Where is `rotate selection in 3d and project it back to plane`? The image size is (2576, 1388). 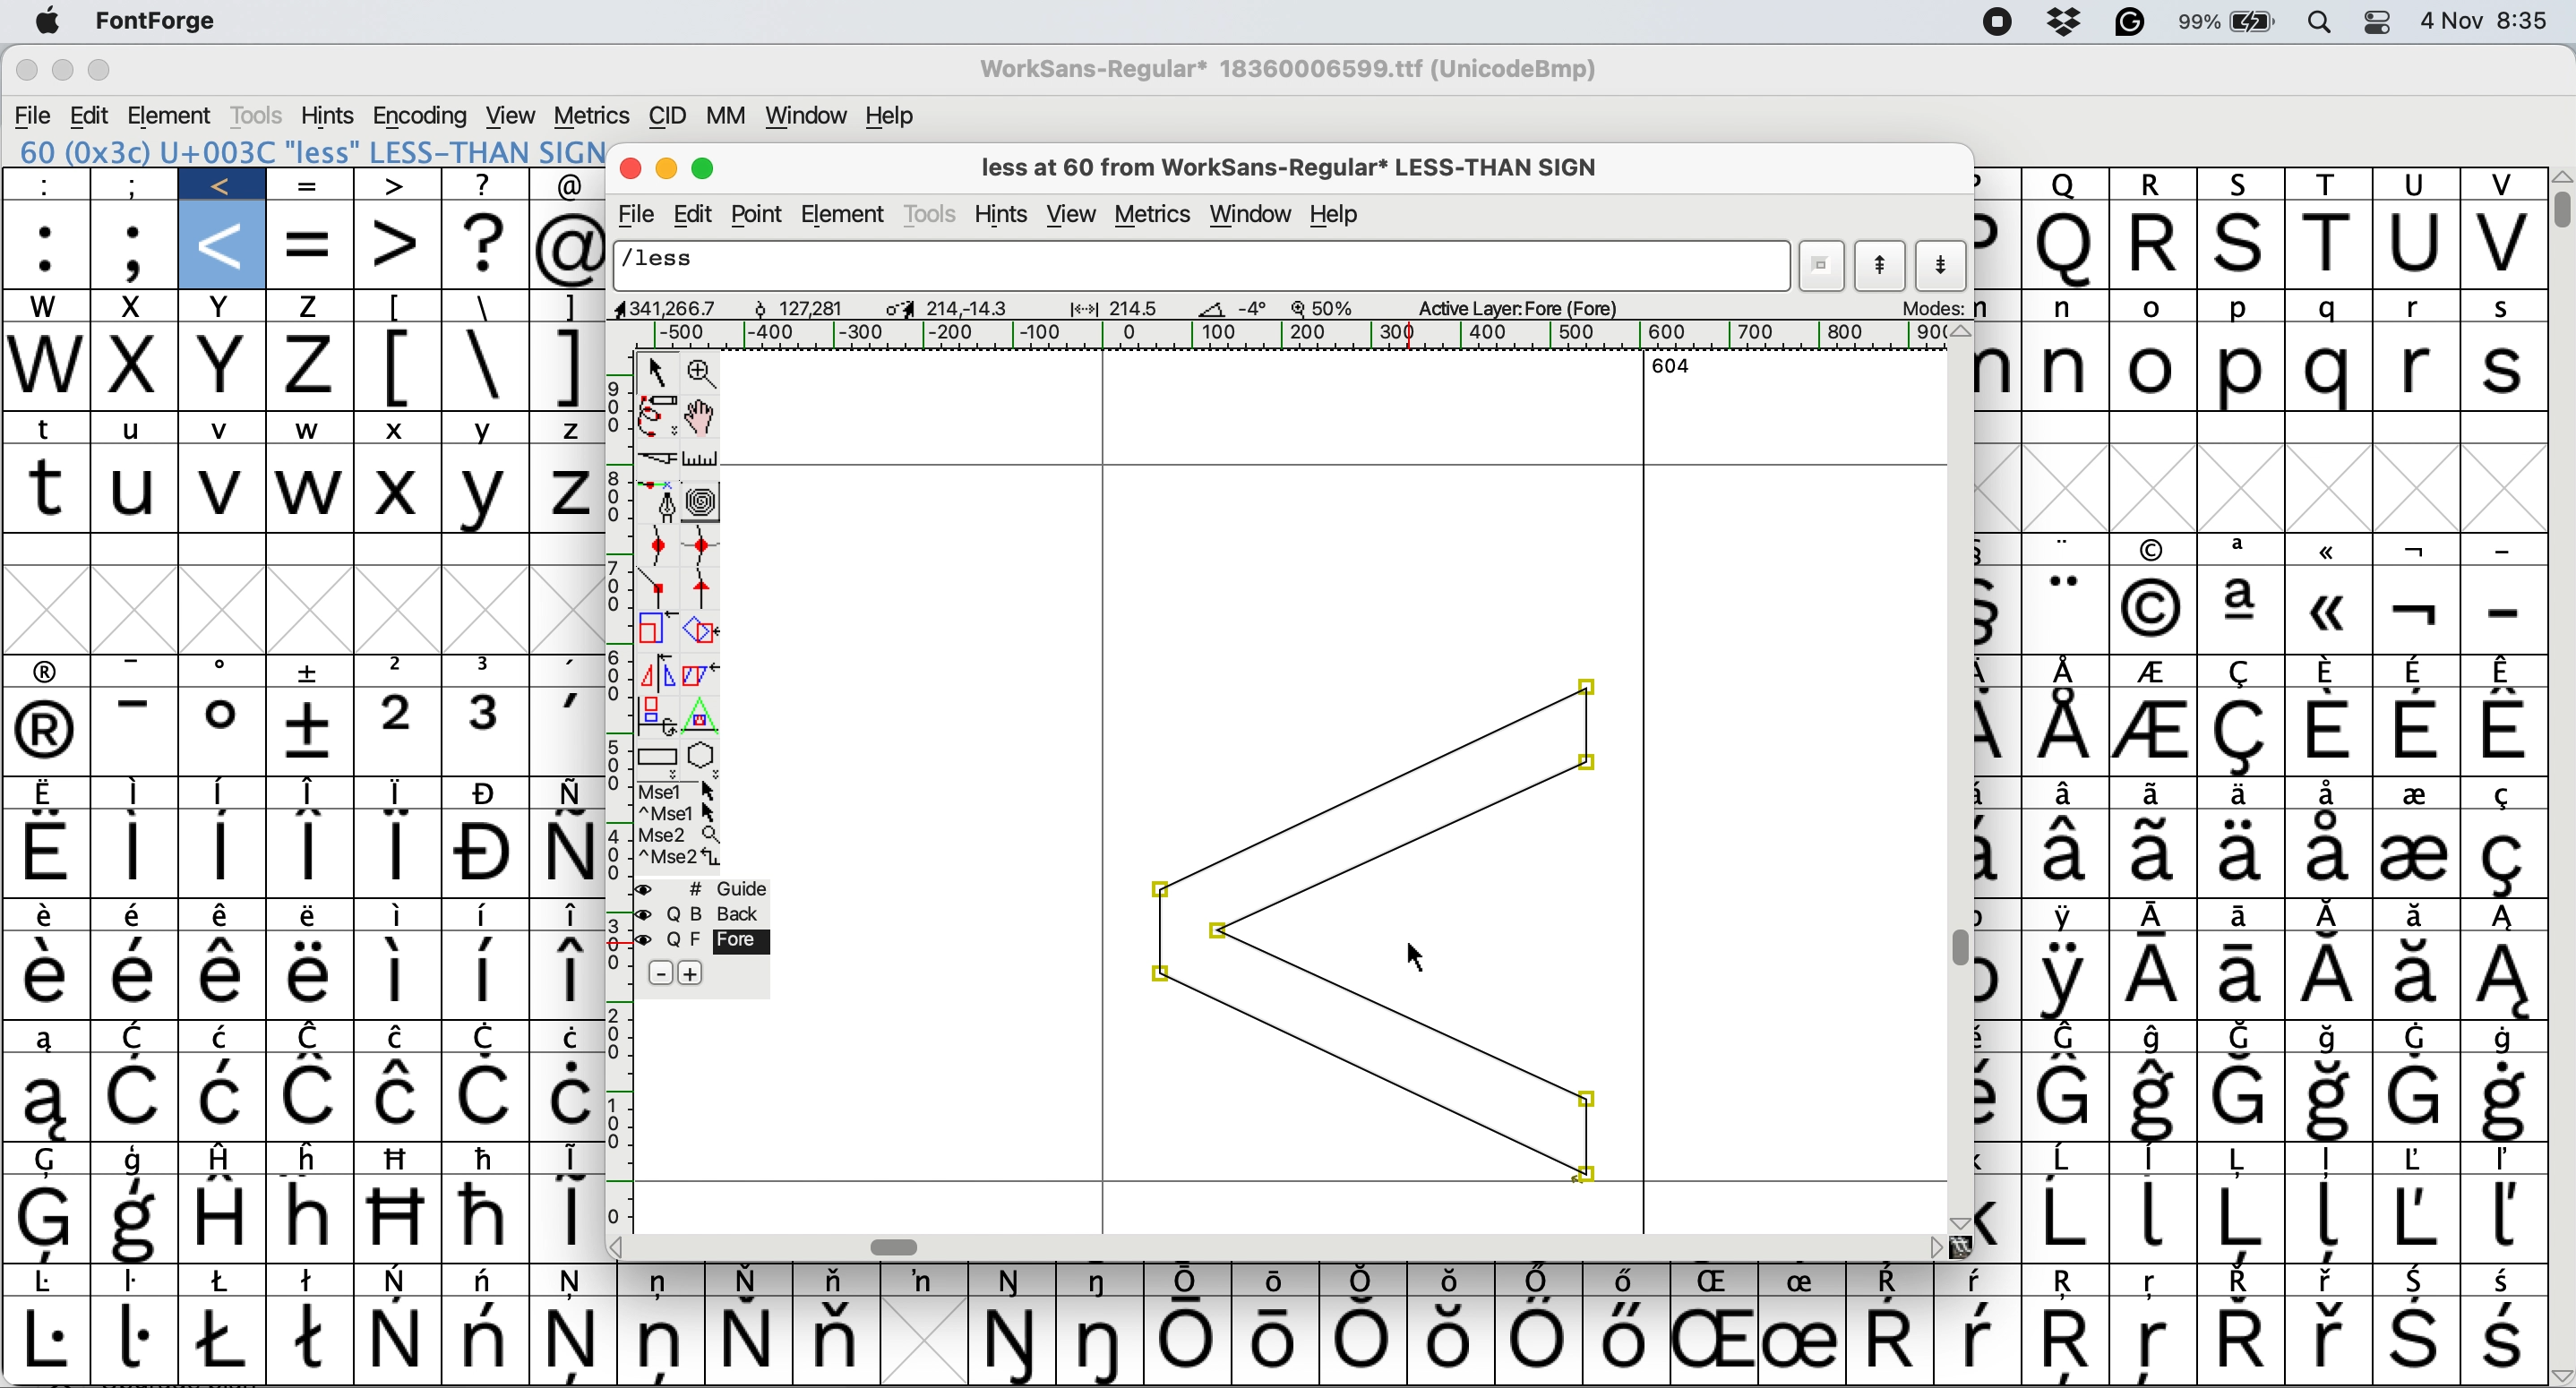 rotate selection in 3d and project it back to plane is located at coordinates (658, 712).